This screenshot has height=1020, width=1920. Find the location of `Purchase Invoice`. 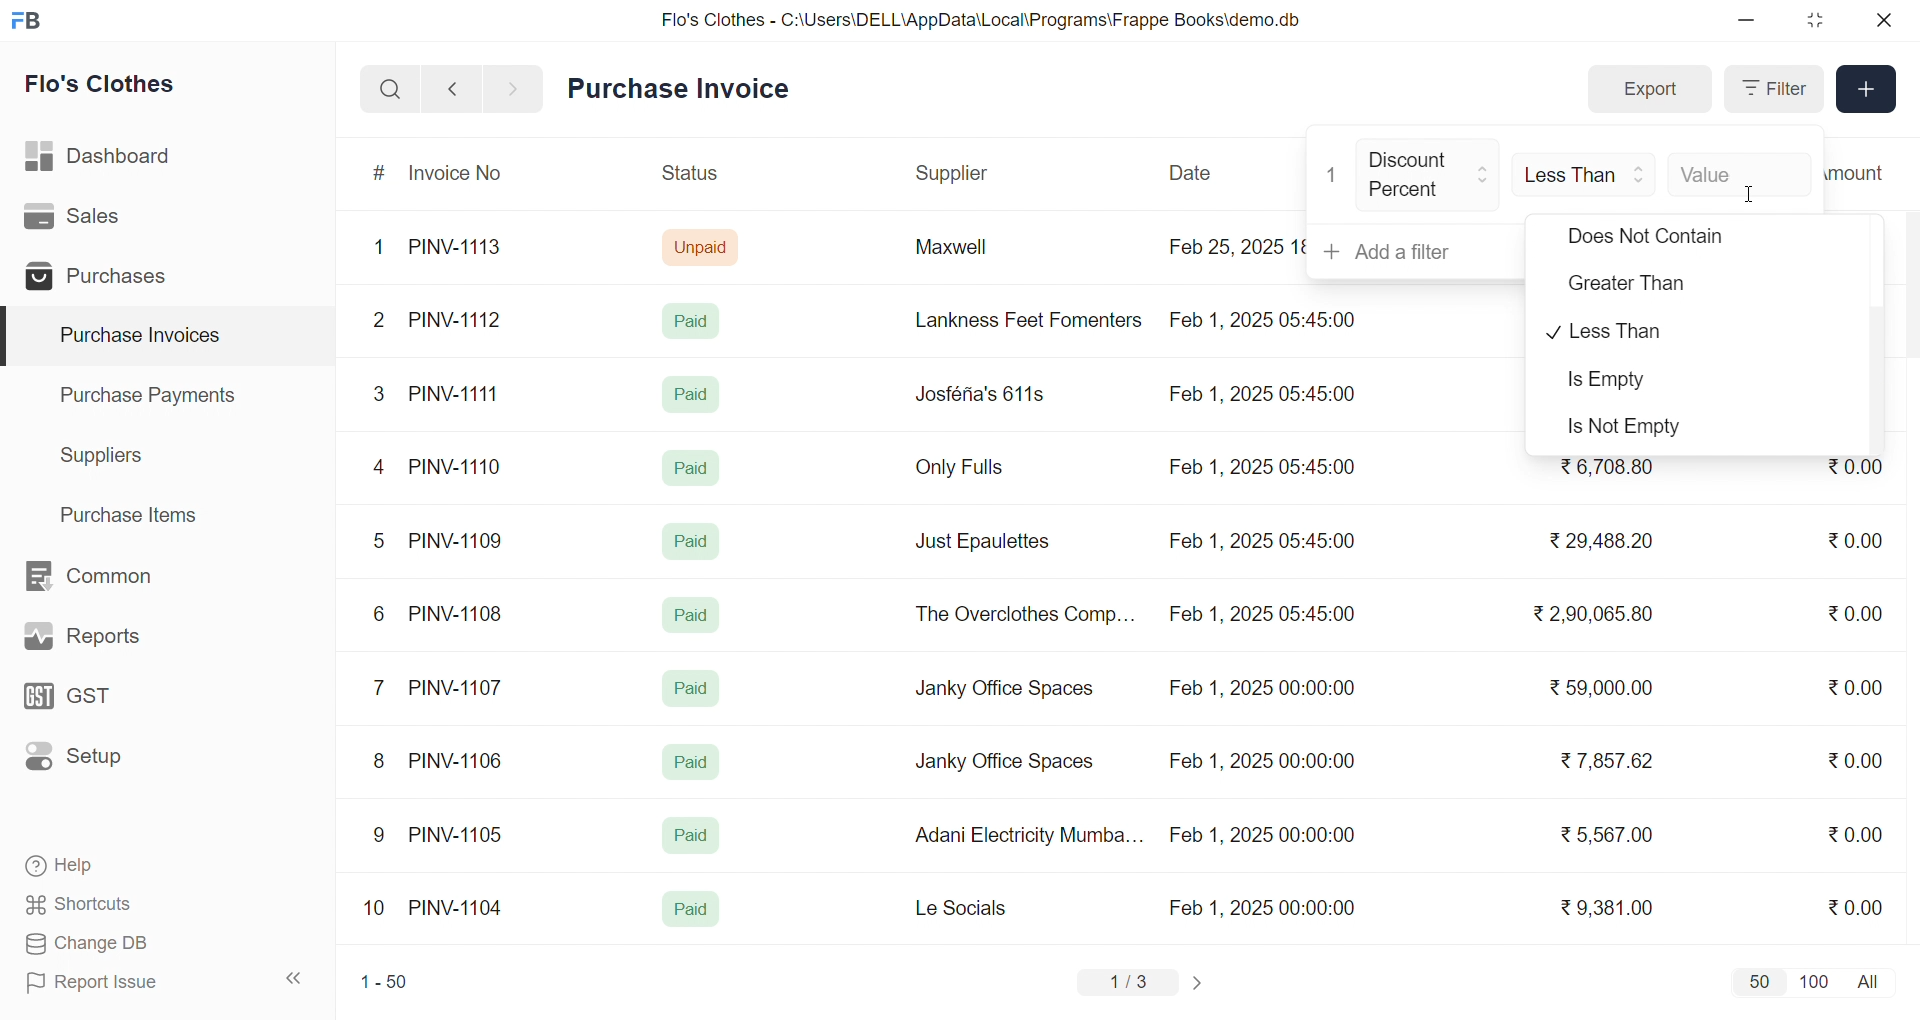

Purchase Invoice is located at coordinates (685, 89).